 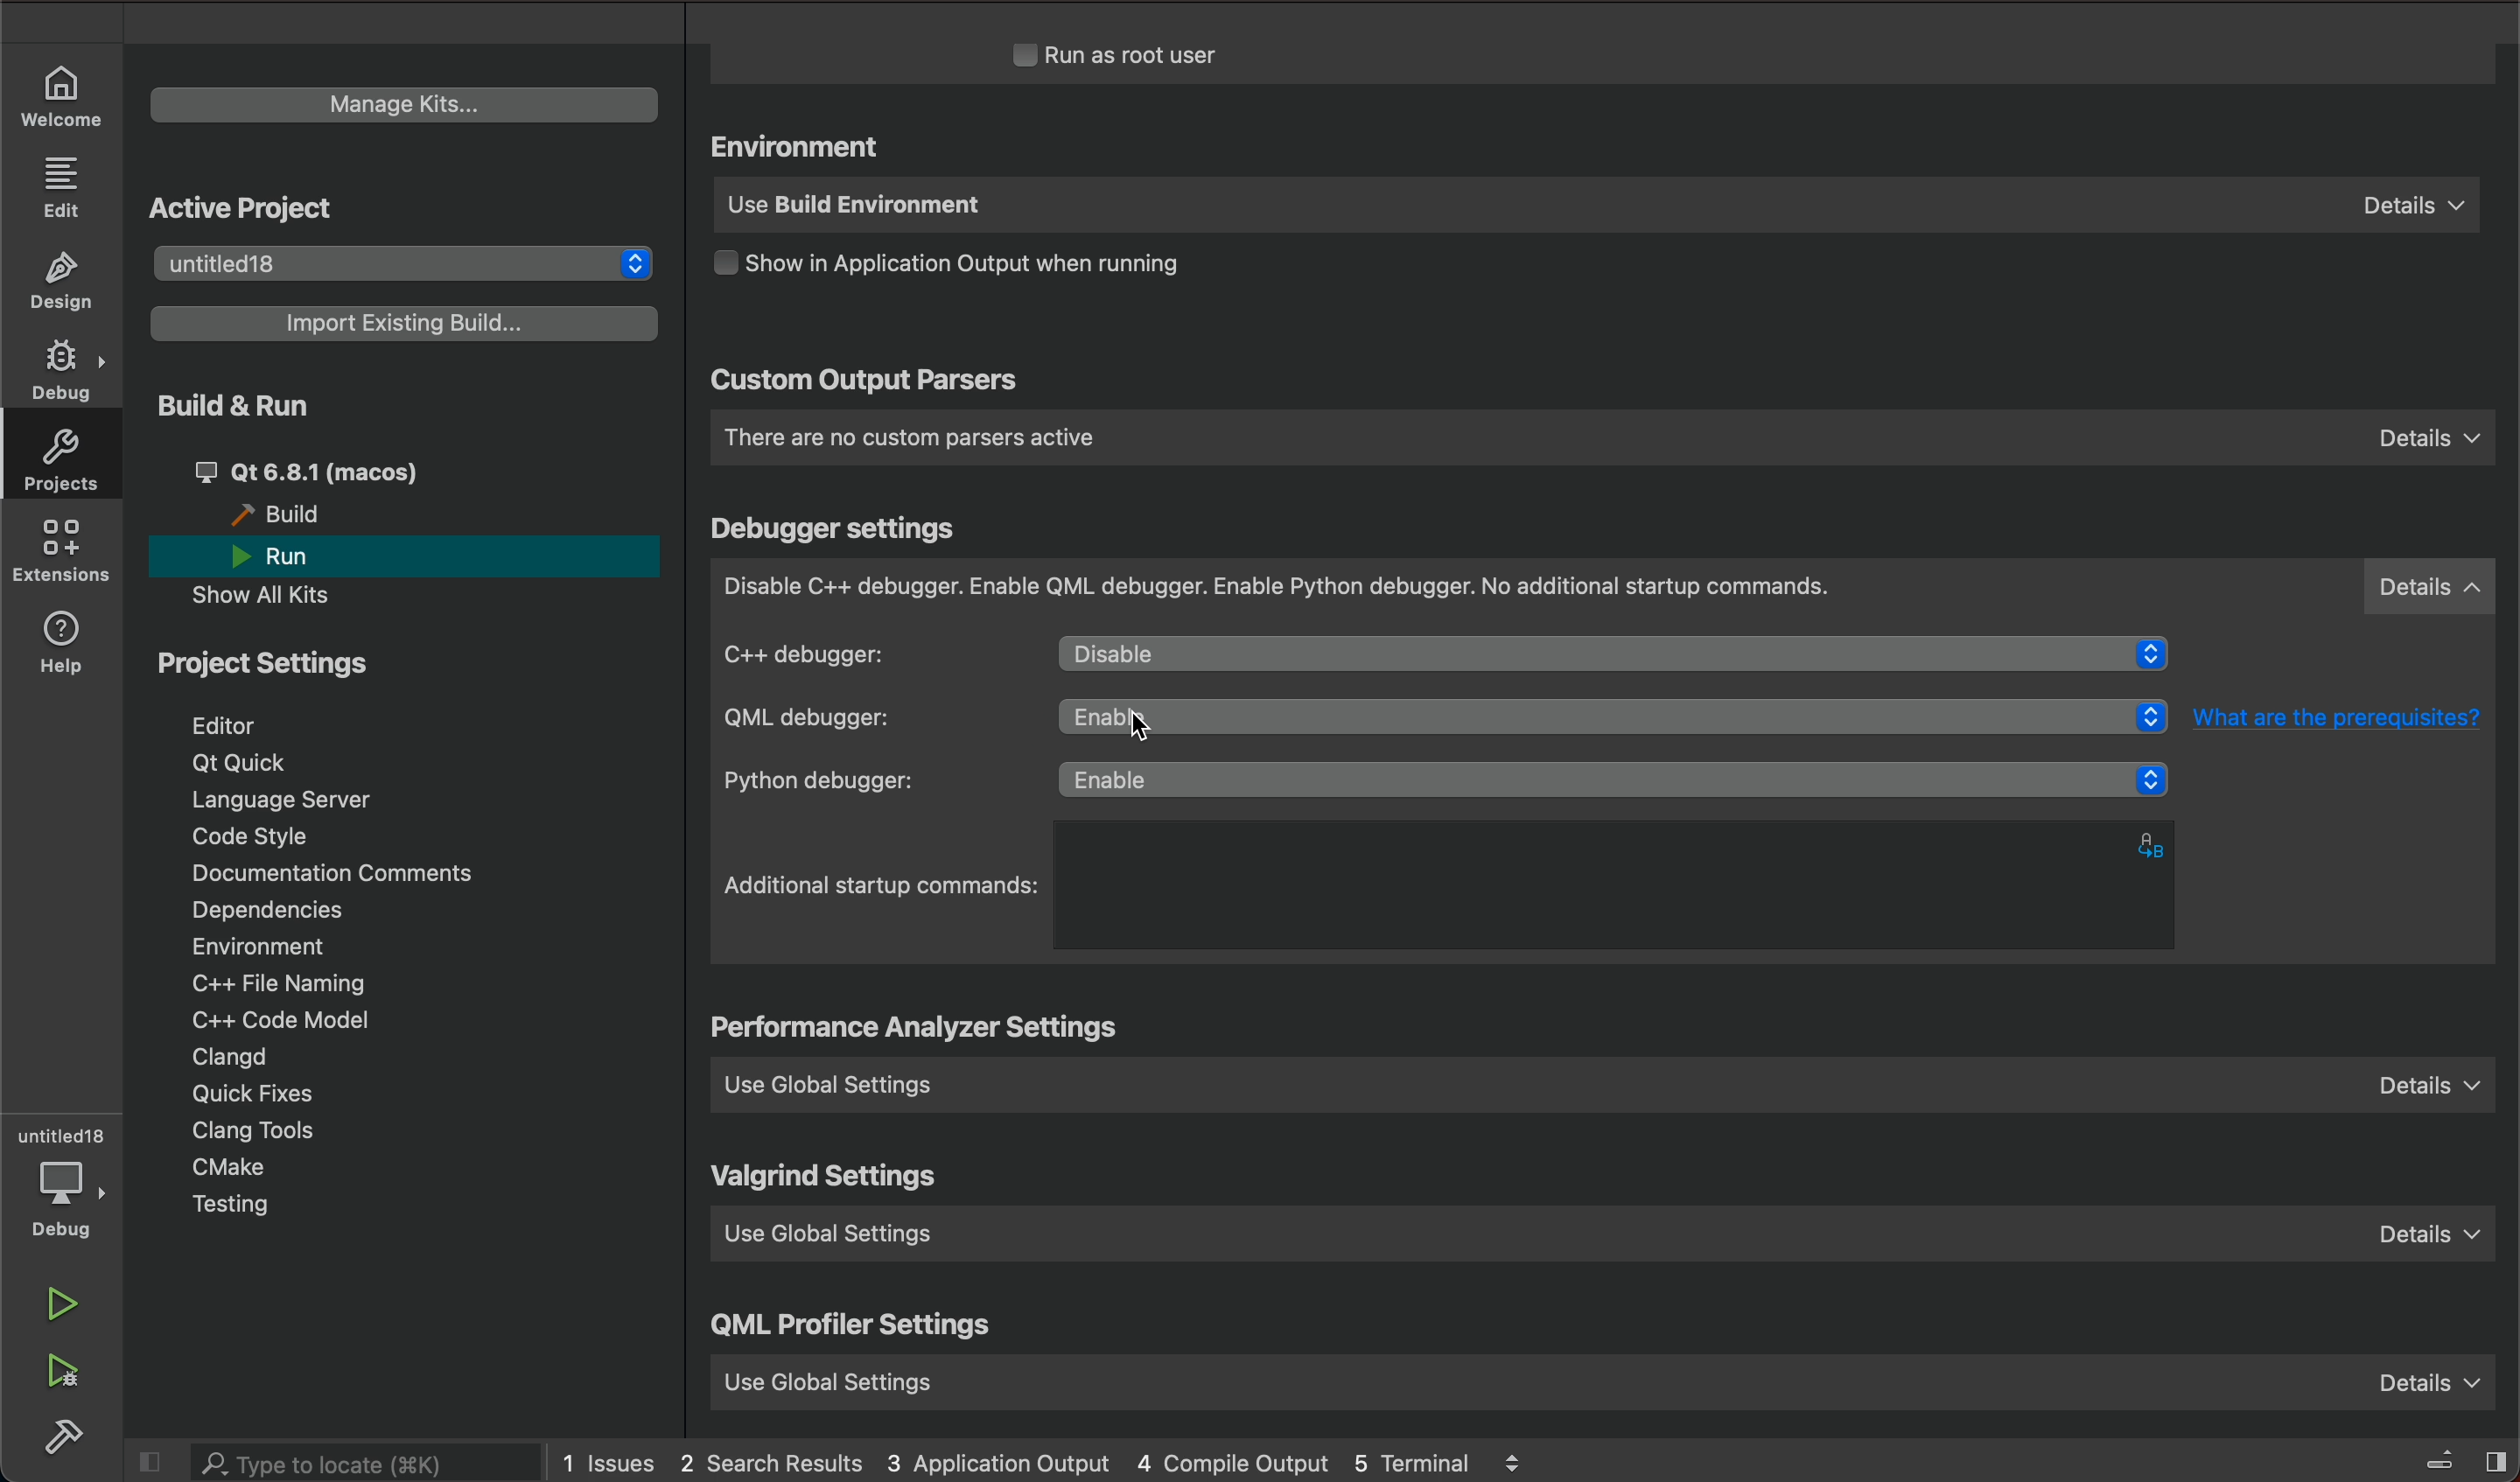 What do you see at coordinates (1141, 54) in the screenshot?
I see `run as root user` at bounding box center [1141, 54].